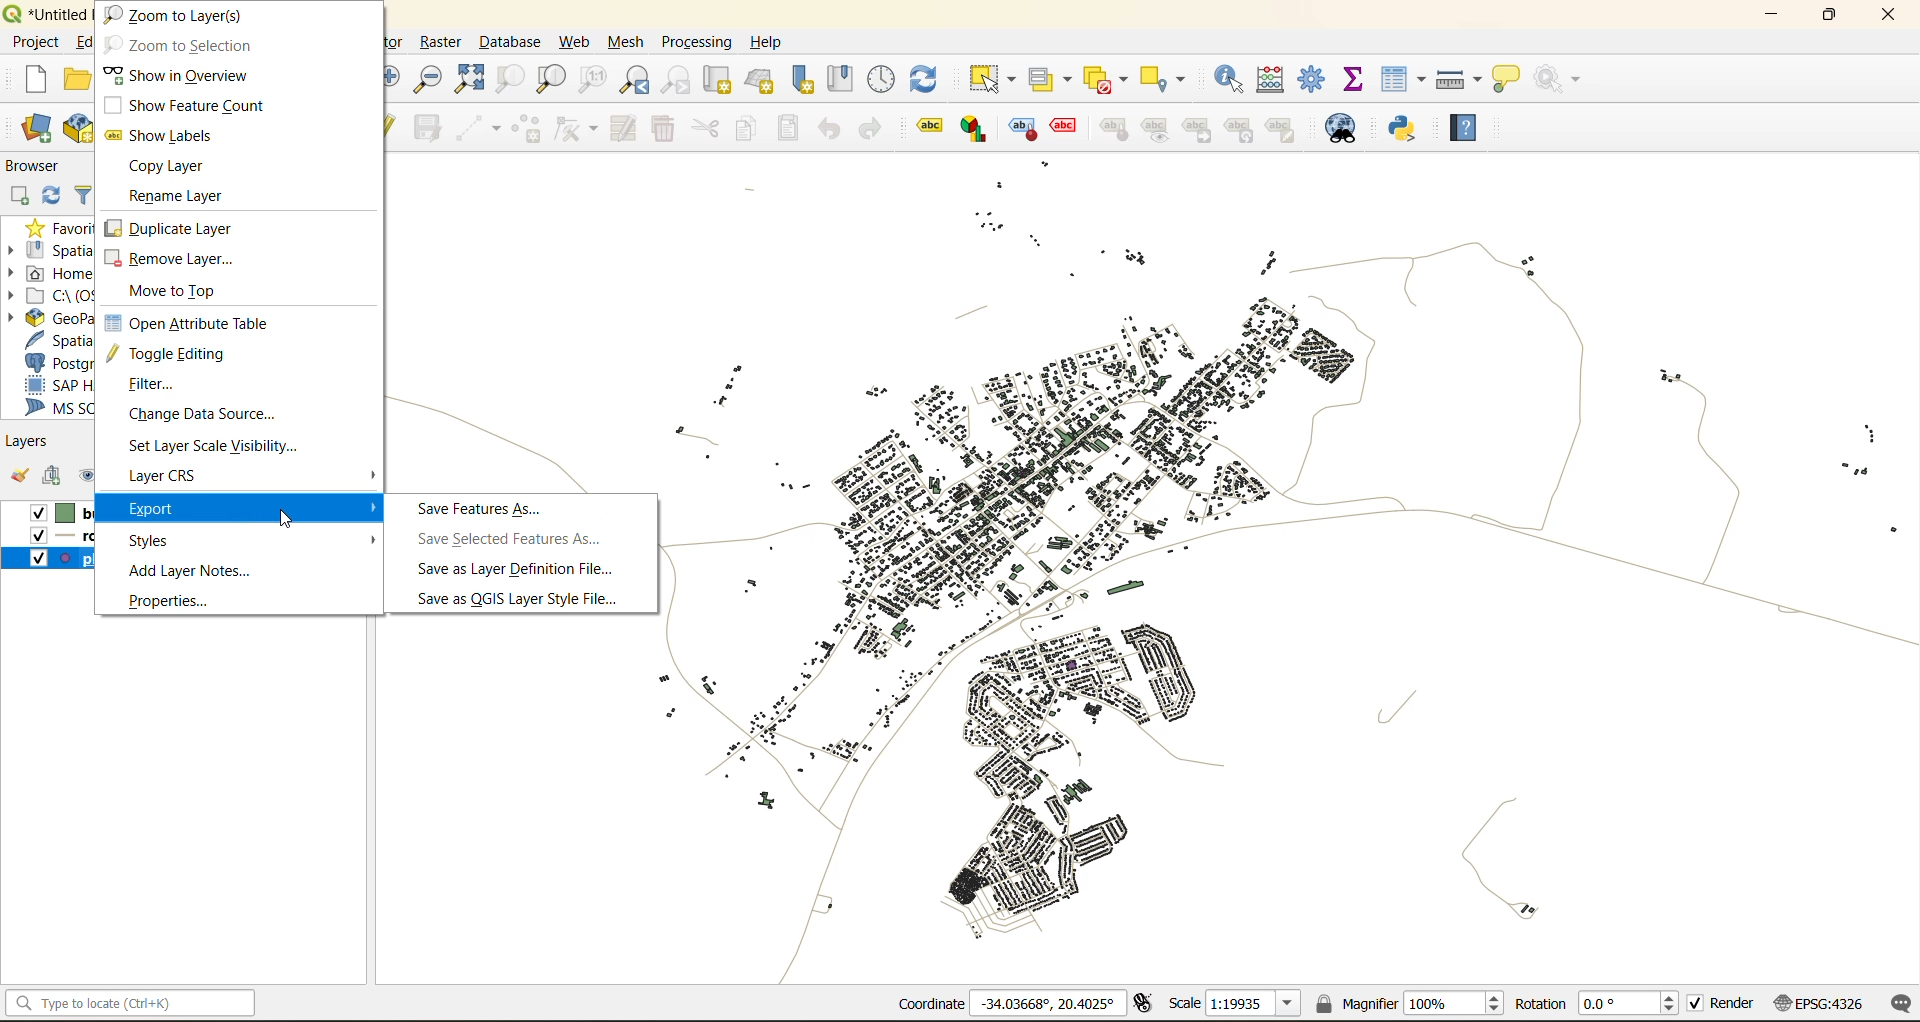  What do you see at coordinates (1170, 77) in the screenshot?
I see `select location` at bounding box center [1170, 77].